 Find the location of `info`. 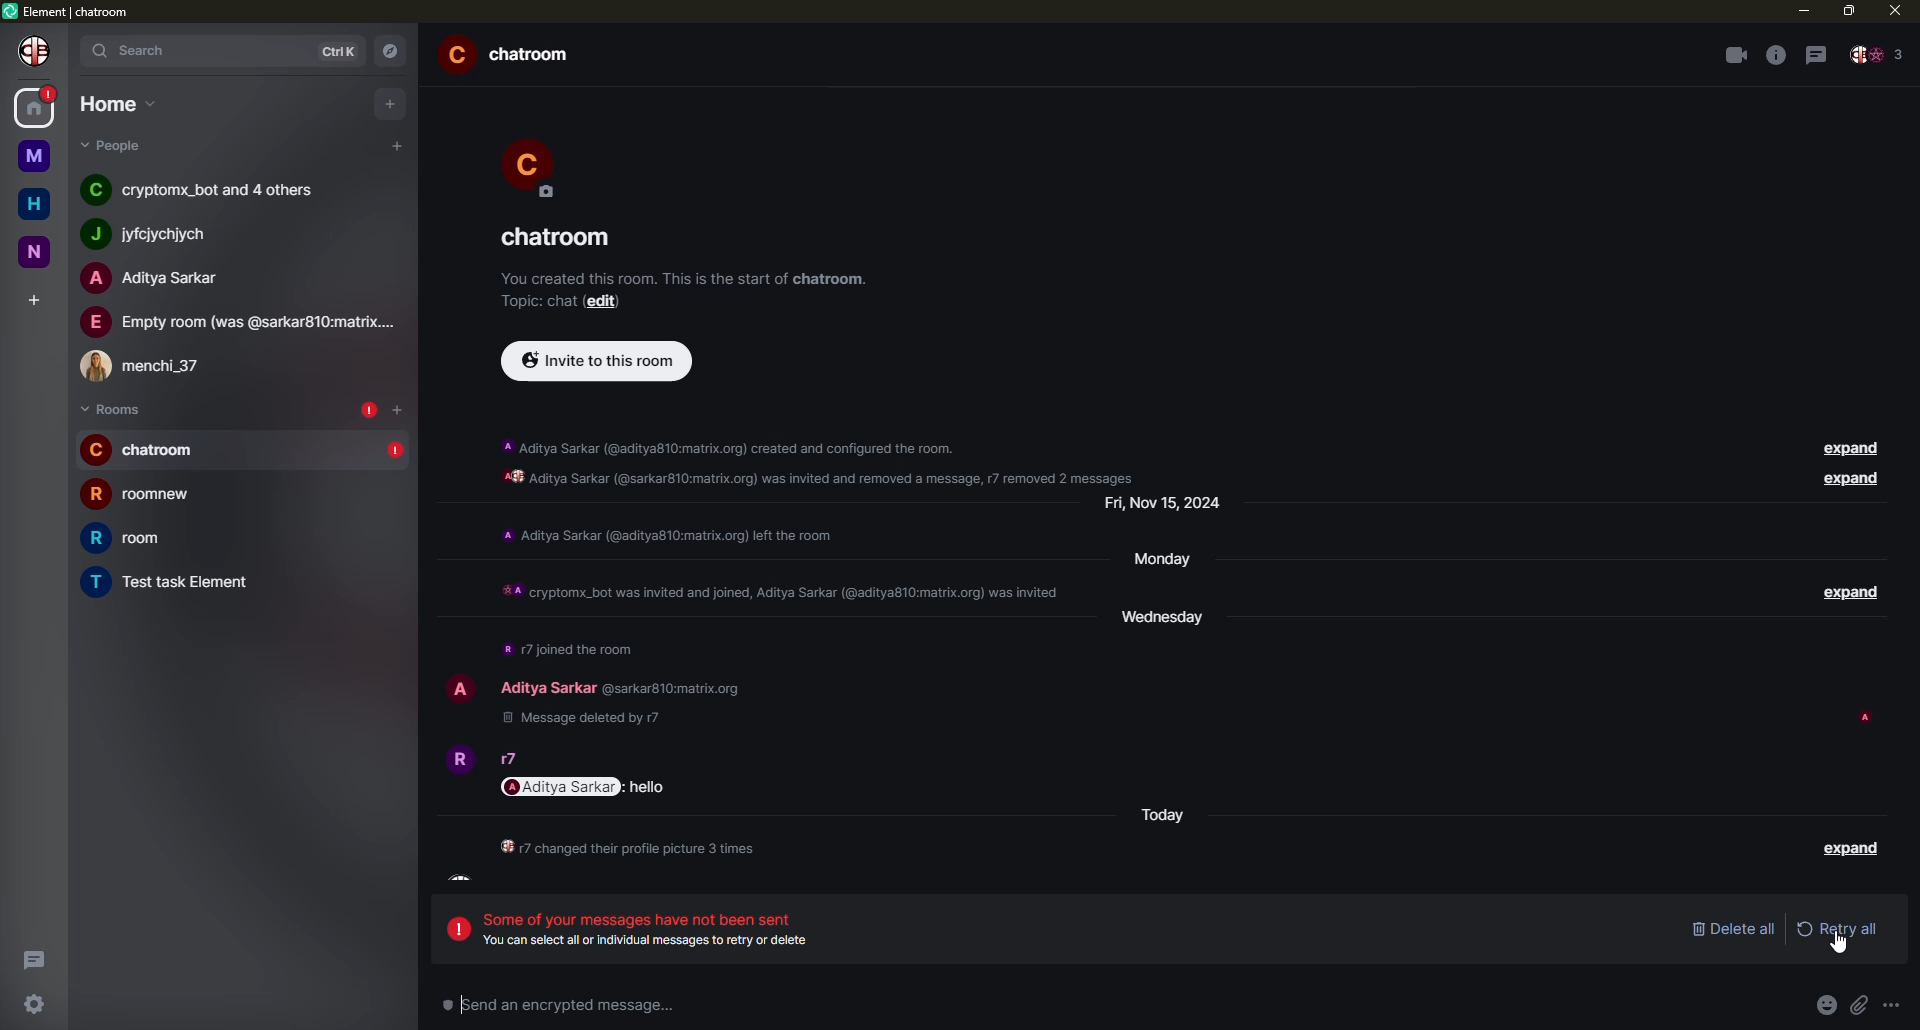

info is located at coordinates (568, 652).